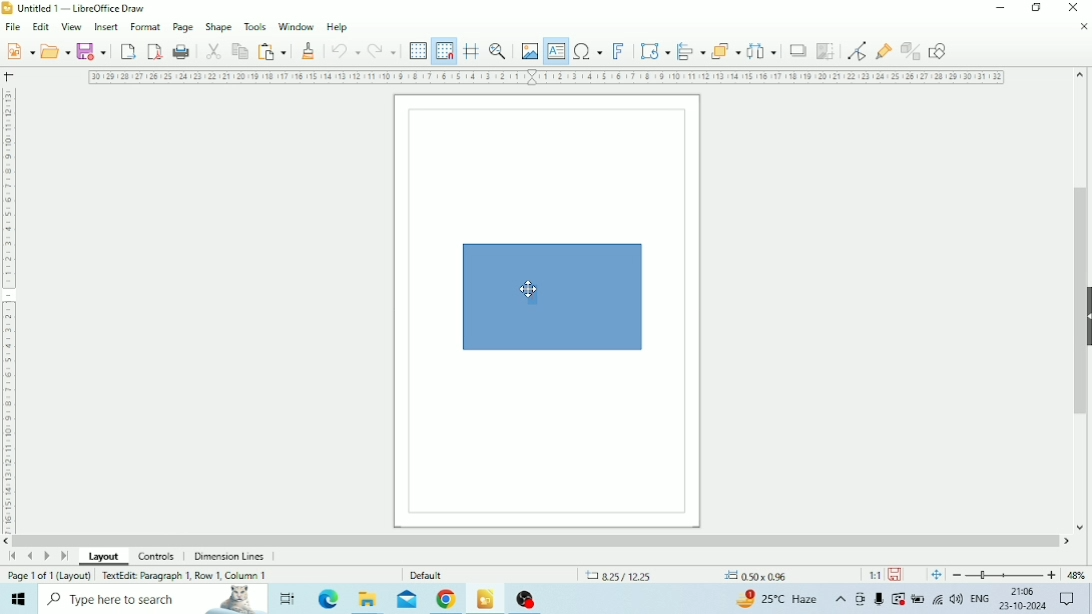  What do you see at coordinates (182, 52) in the screenshot?
I see `Print` at bounding box center [182, 52].